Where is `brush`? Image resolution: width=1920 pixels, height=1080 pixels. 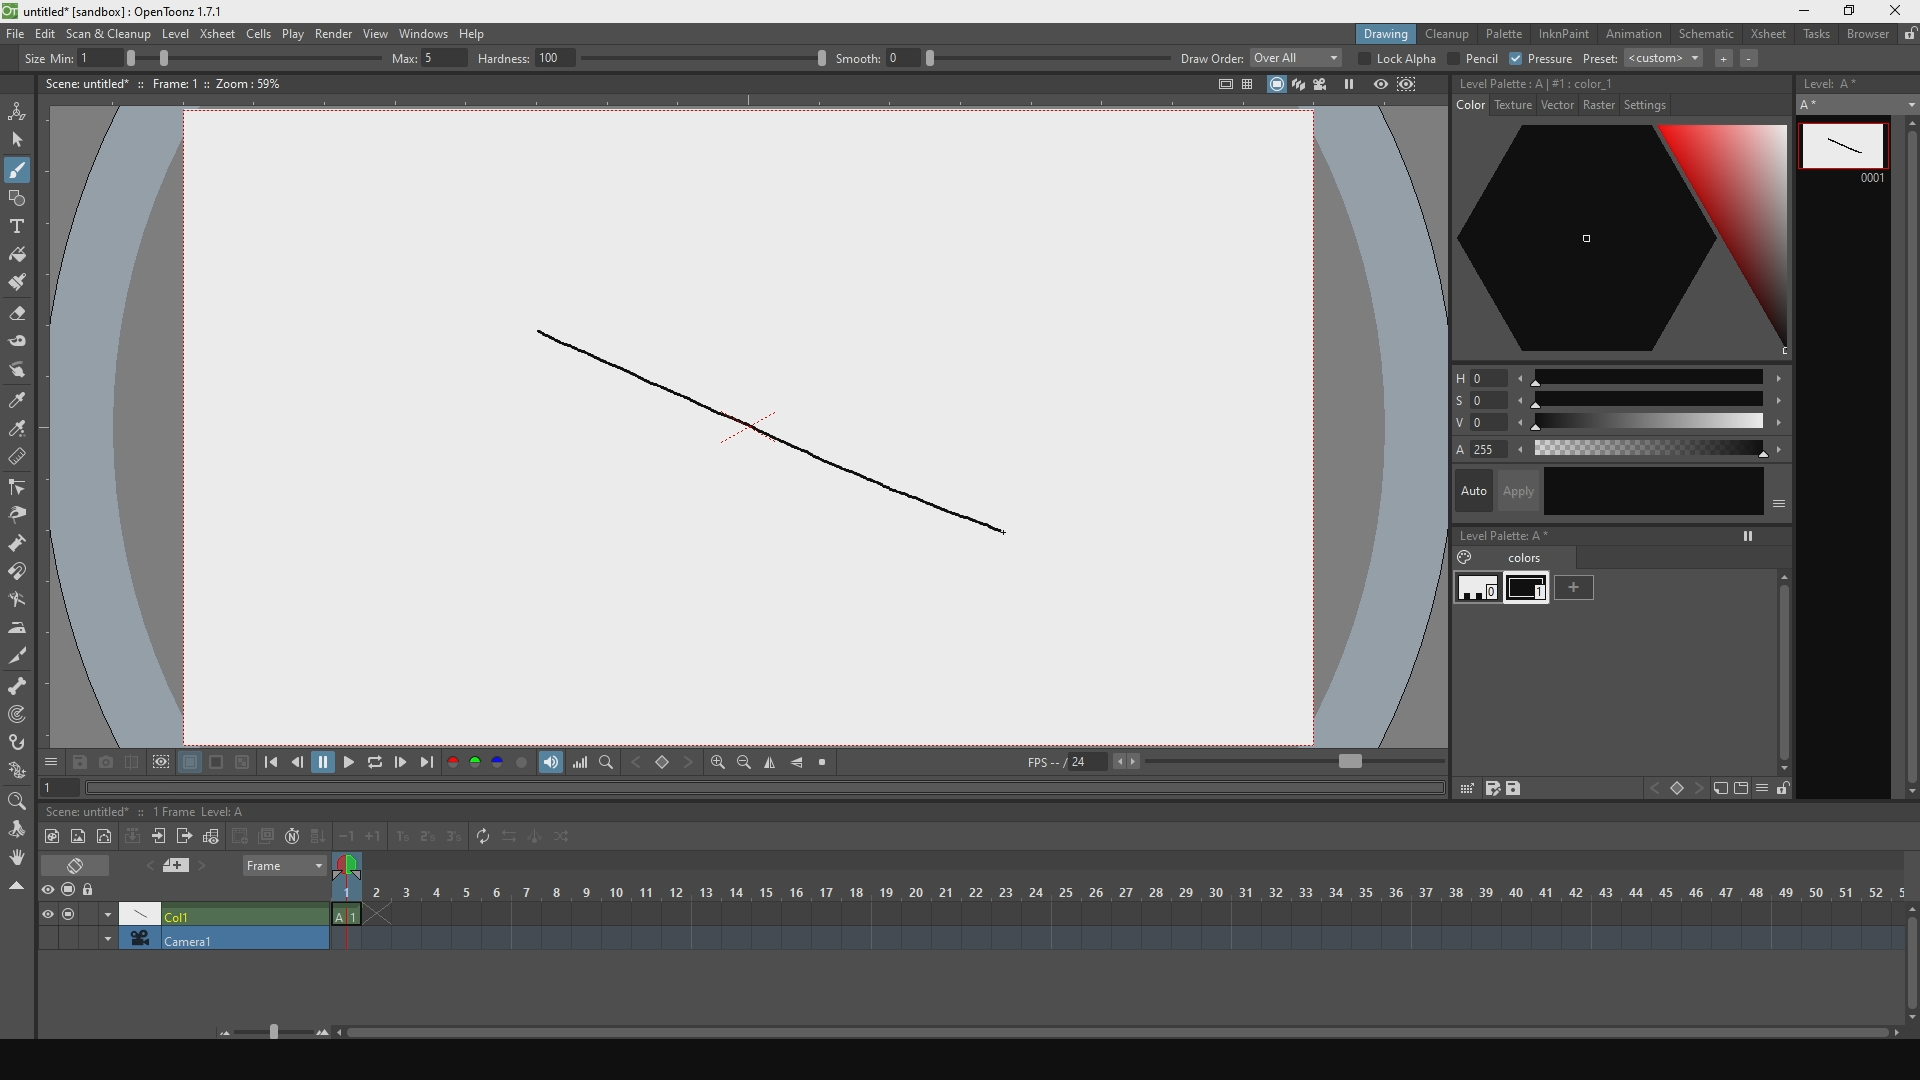
brush is located at coordinates (19, 283).